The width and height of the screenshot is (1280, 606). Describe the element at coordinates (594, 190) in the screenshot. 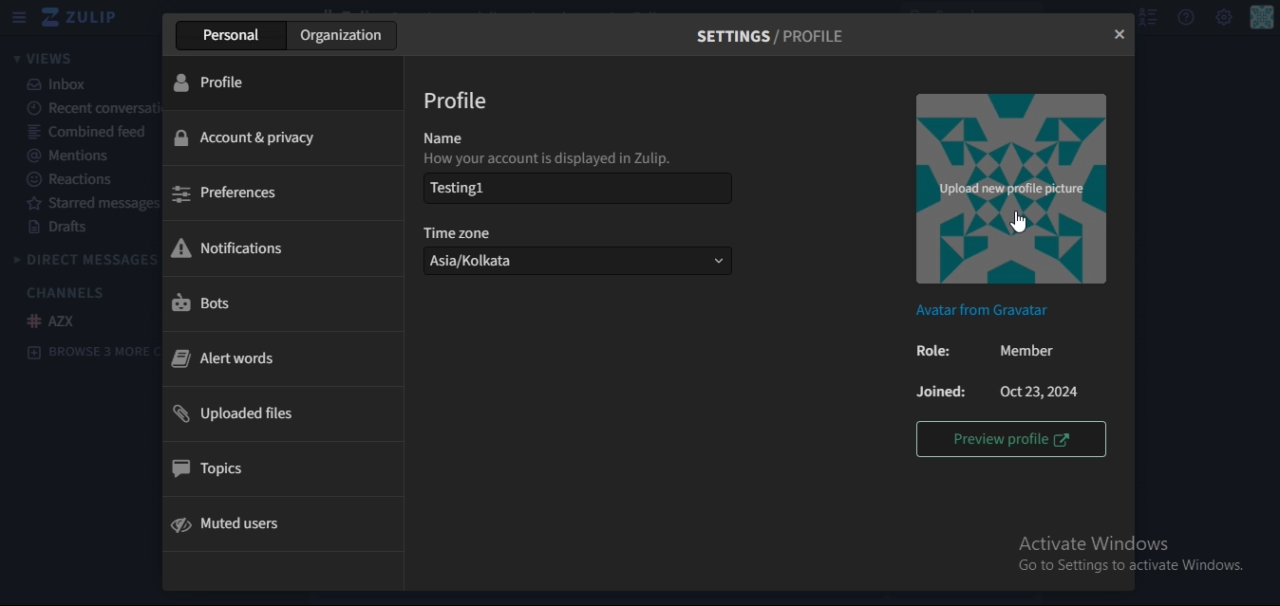

I see `Testing 1` at that location.